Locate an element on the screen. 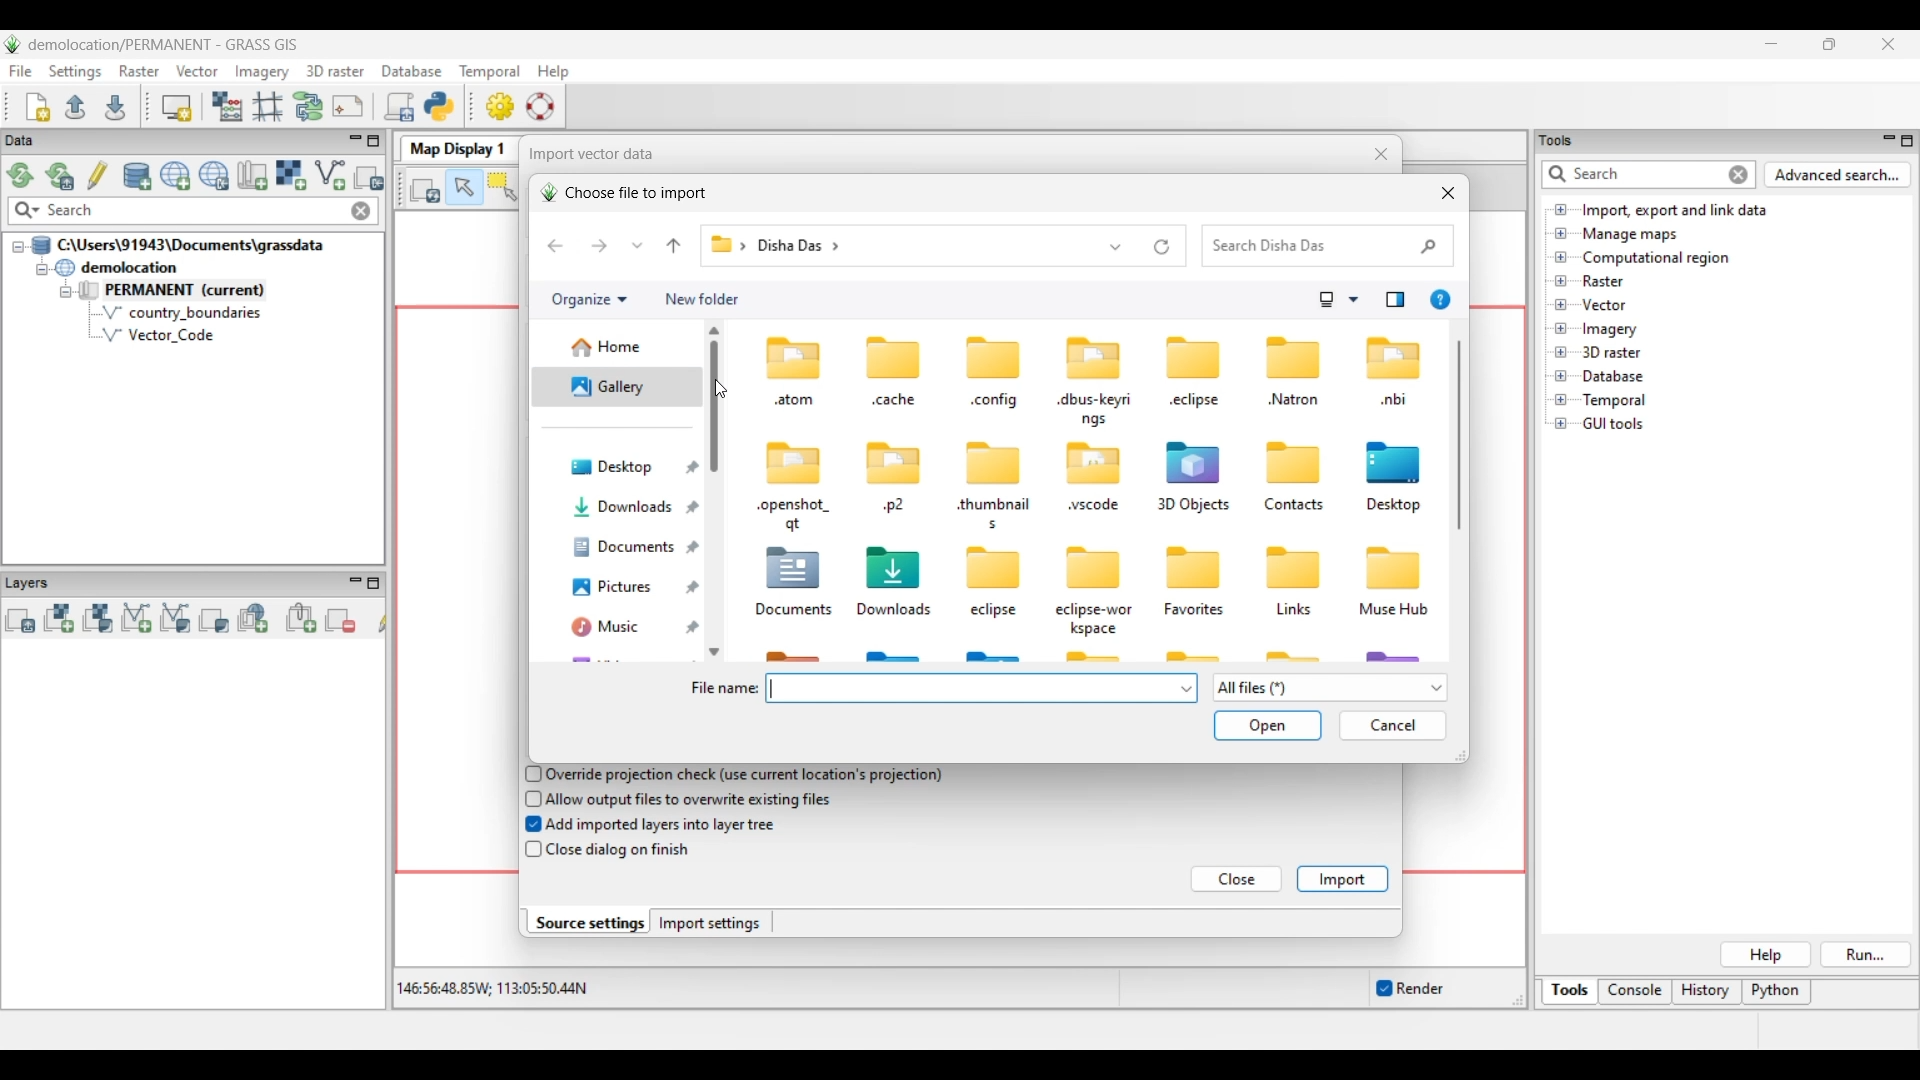 Image resolution: width=1920 pixels, height=1080 pixels. Open existing workspace file is located at coordinates (75, 106).